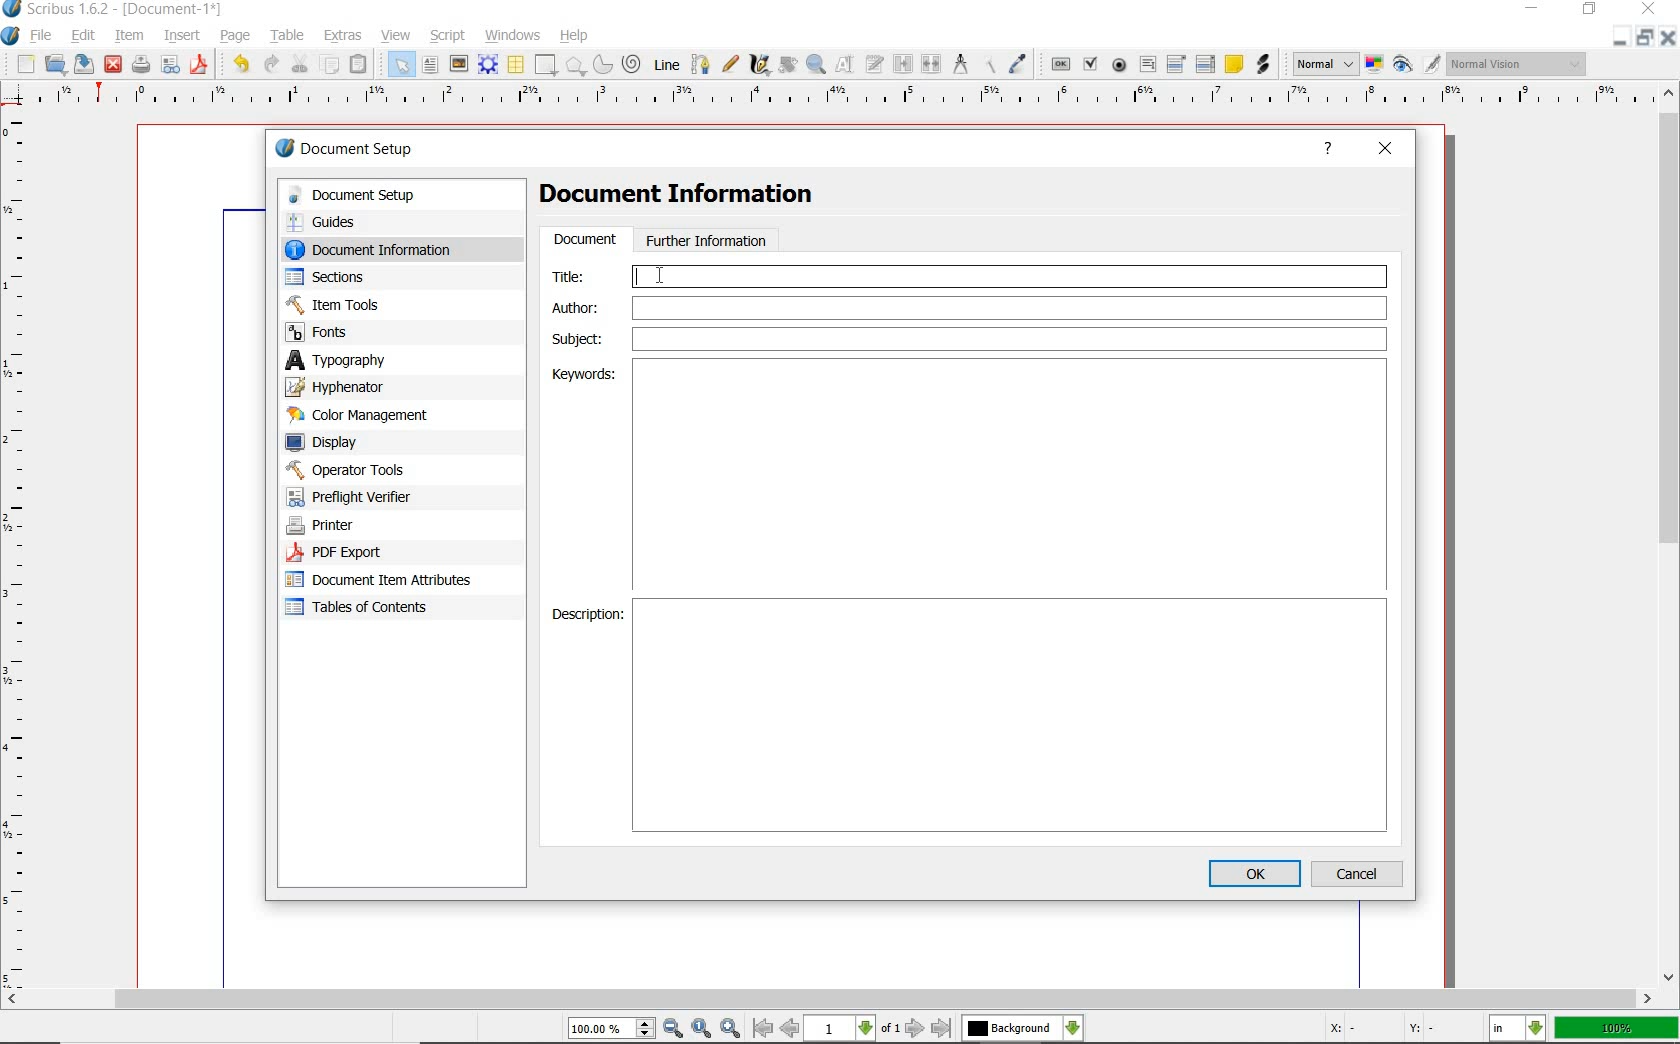  I want to click on preflight verifier, so click(170, 66).